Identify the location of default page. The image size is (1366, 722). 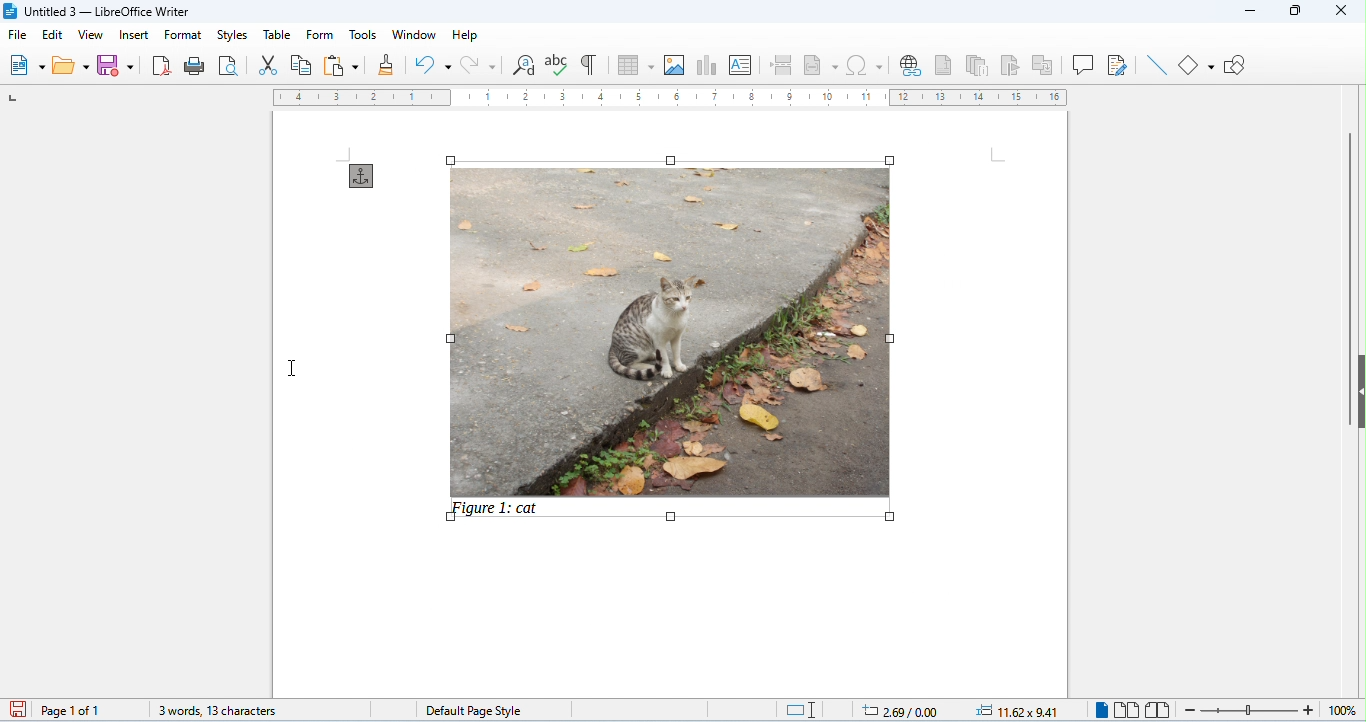
(472, 709).